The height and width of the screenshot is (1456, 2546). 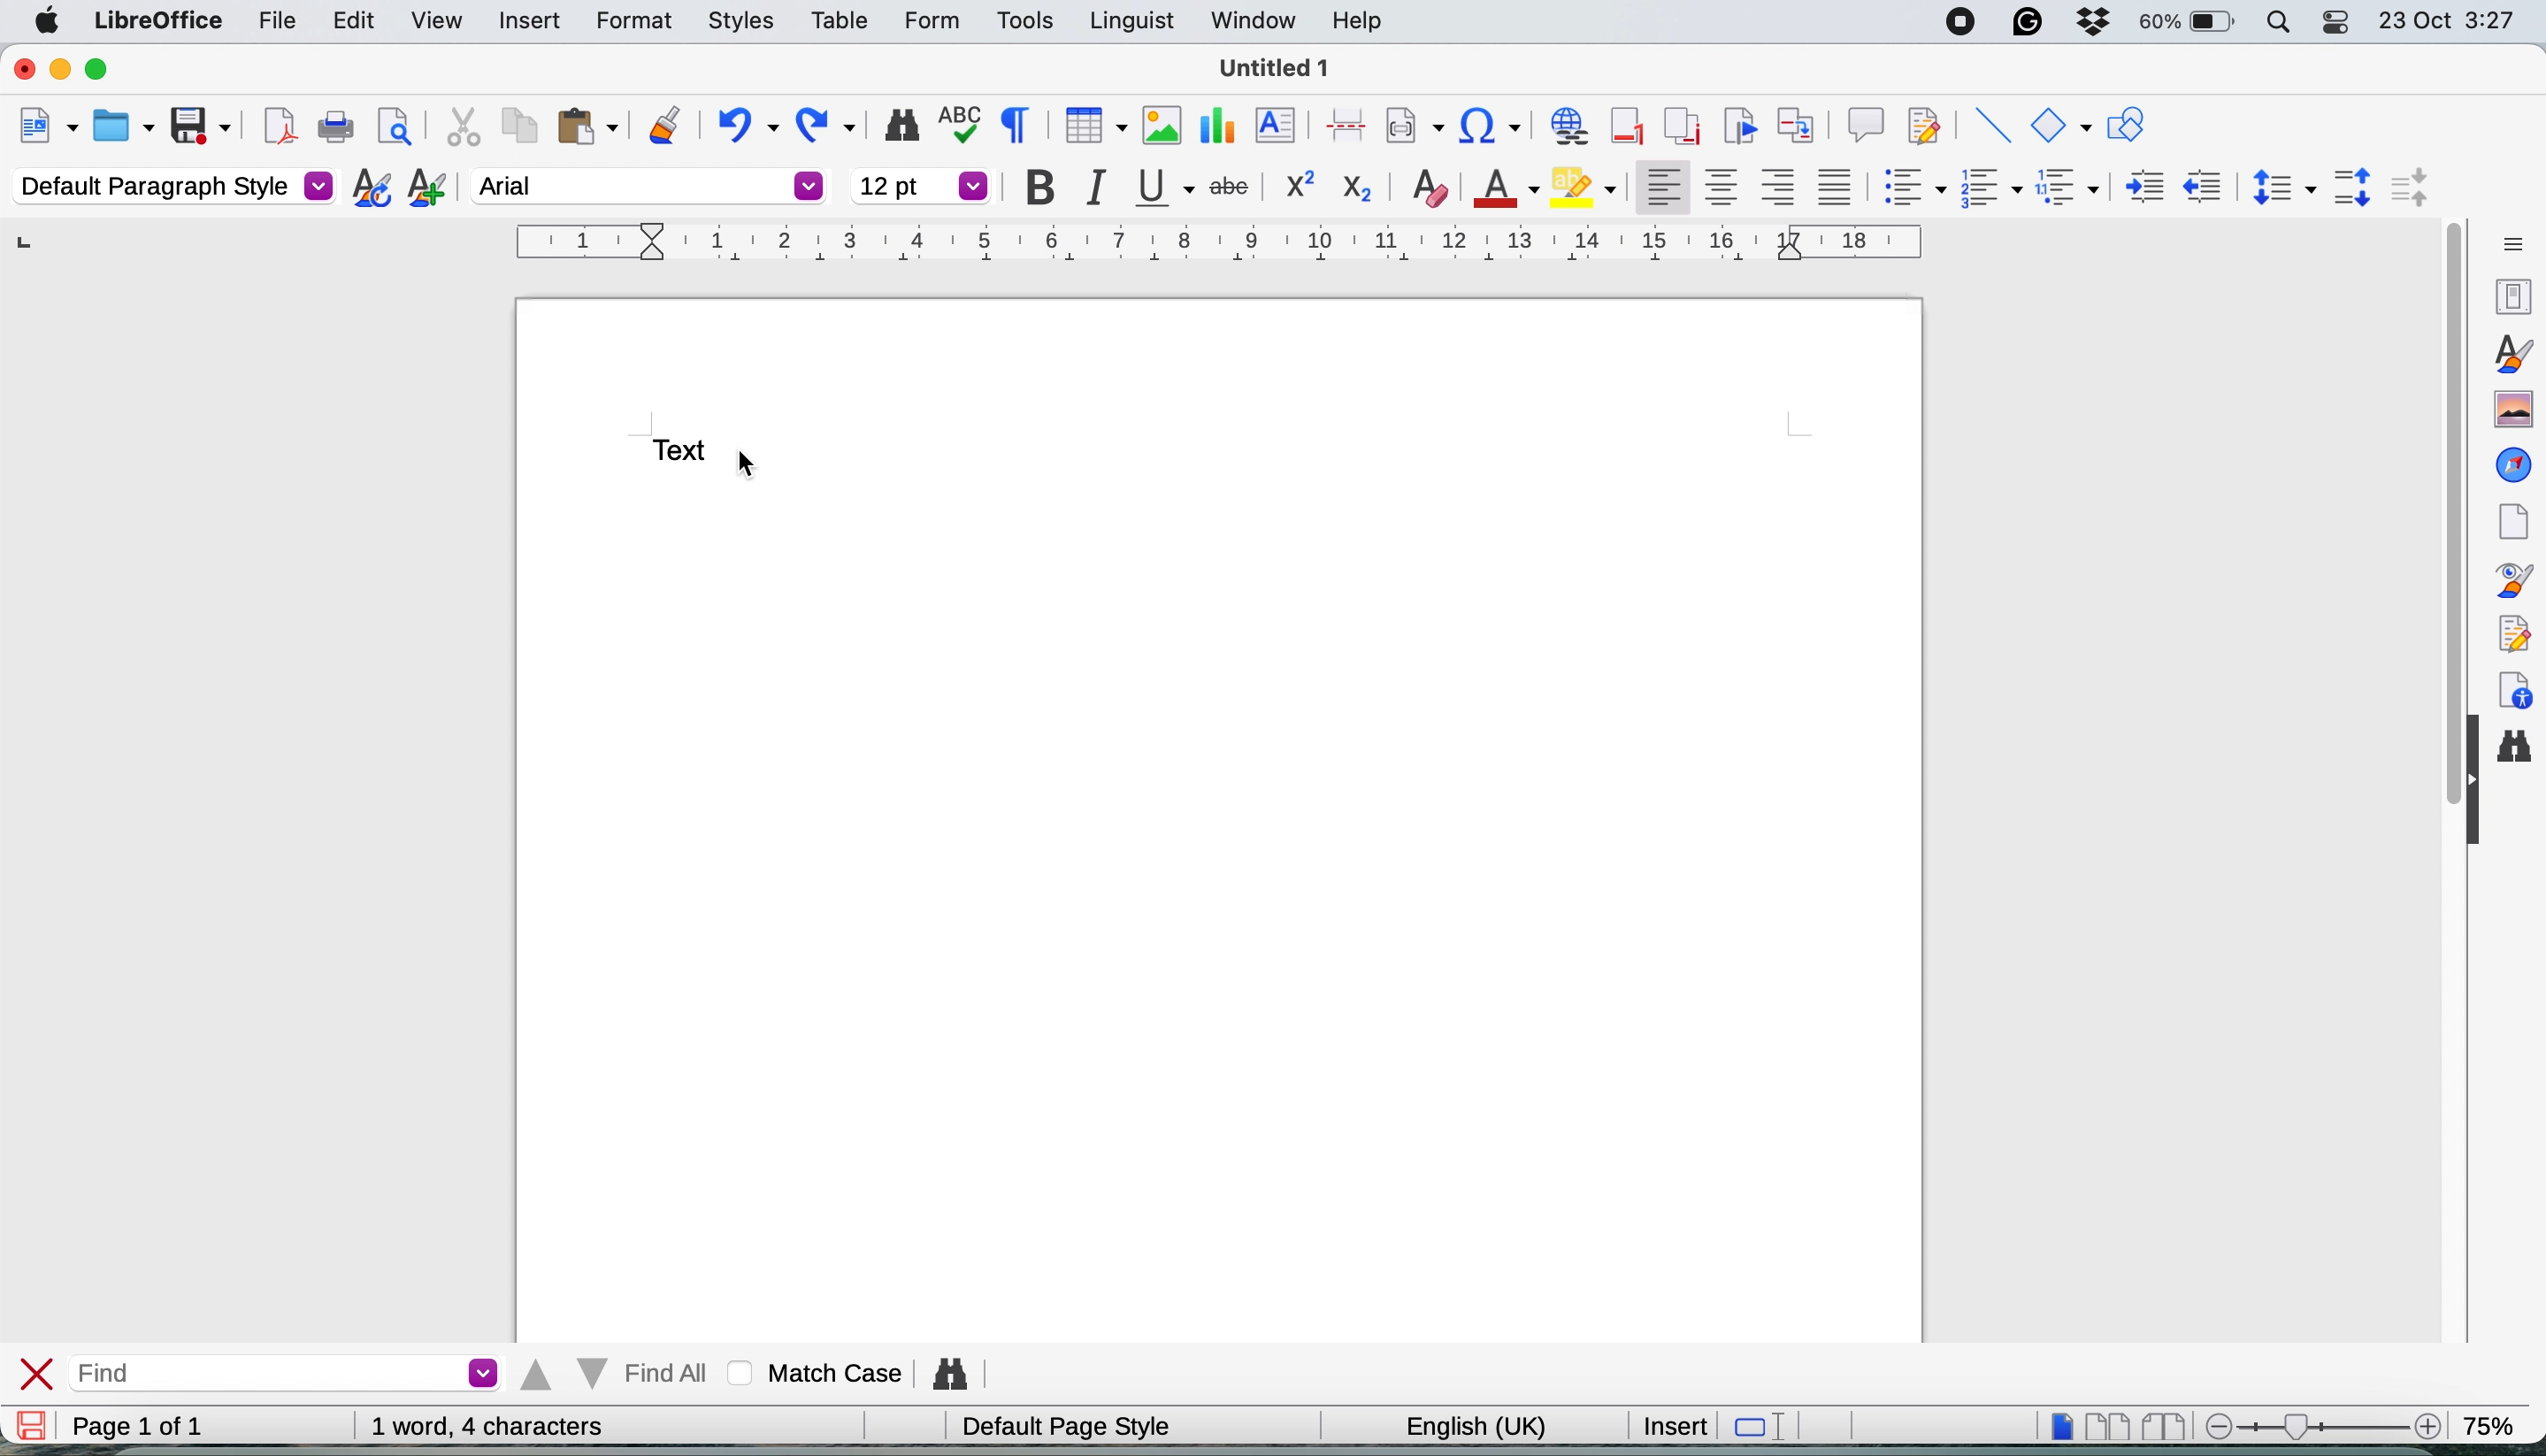 I want to click on match case, so click(x=809, y=1374).